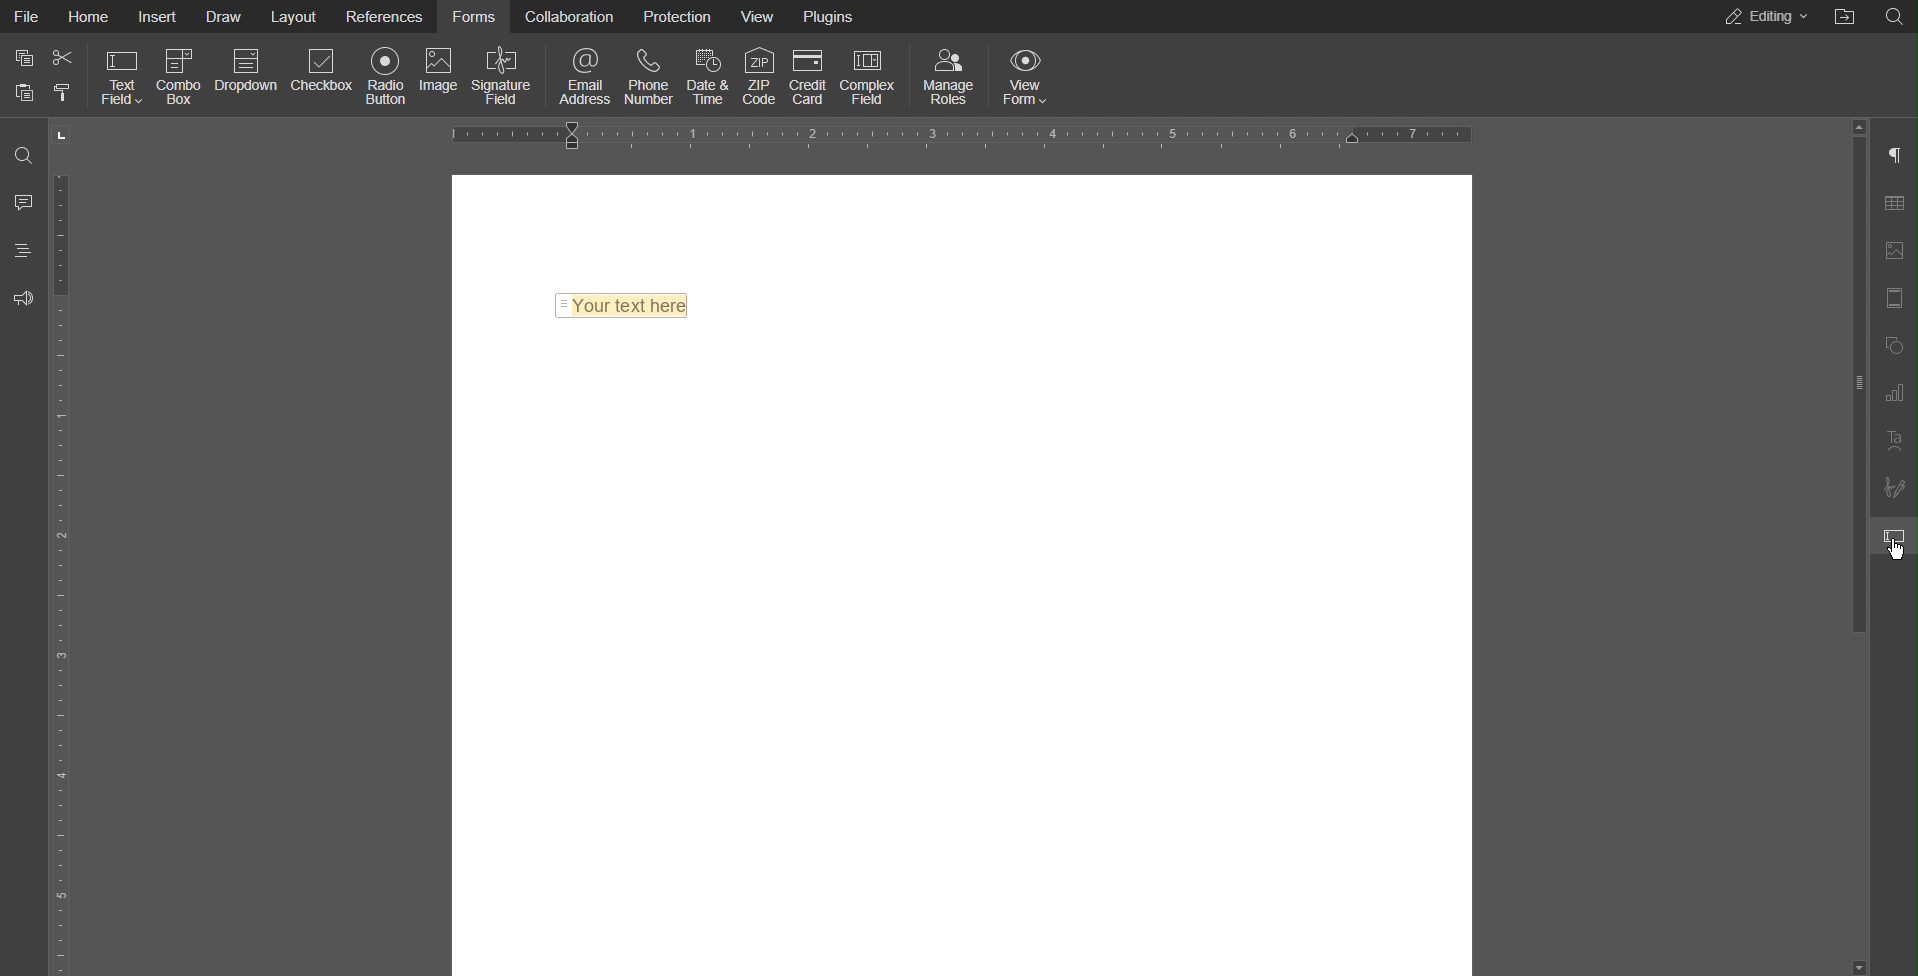  Describe the element at coordinates (441, 74) in the screenshot. I see `Image` at that location.